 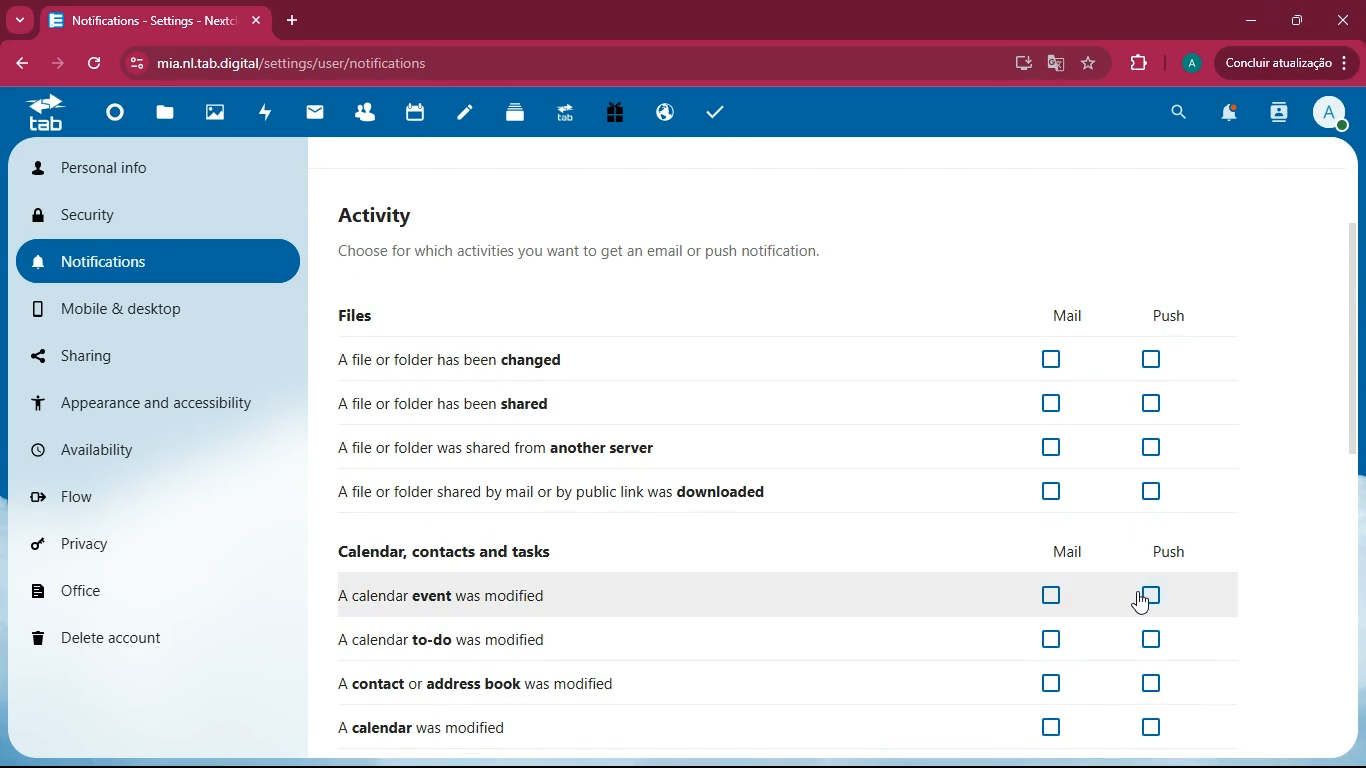 I want to click on Profile, so click(x=1192, y=61).